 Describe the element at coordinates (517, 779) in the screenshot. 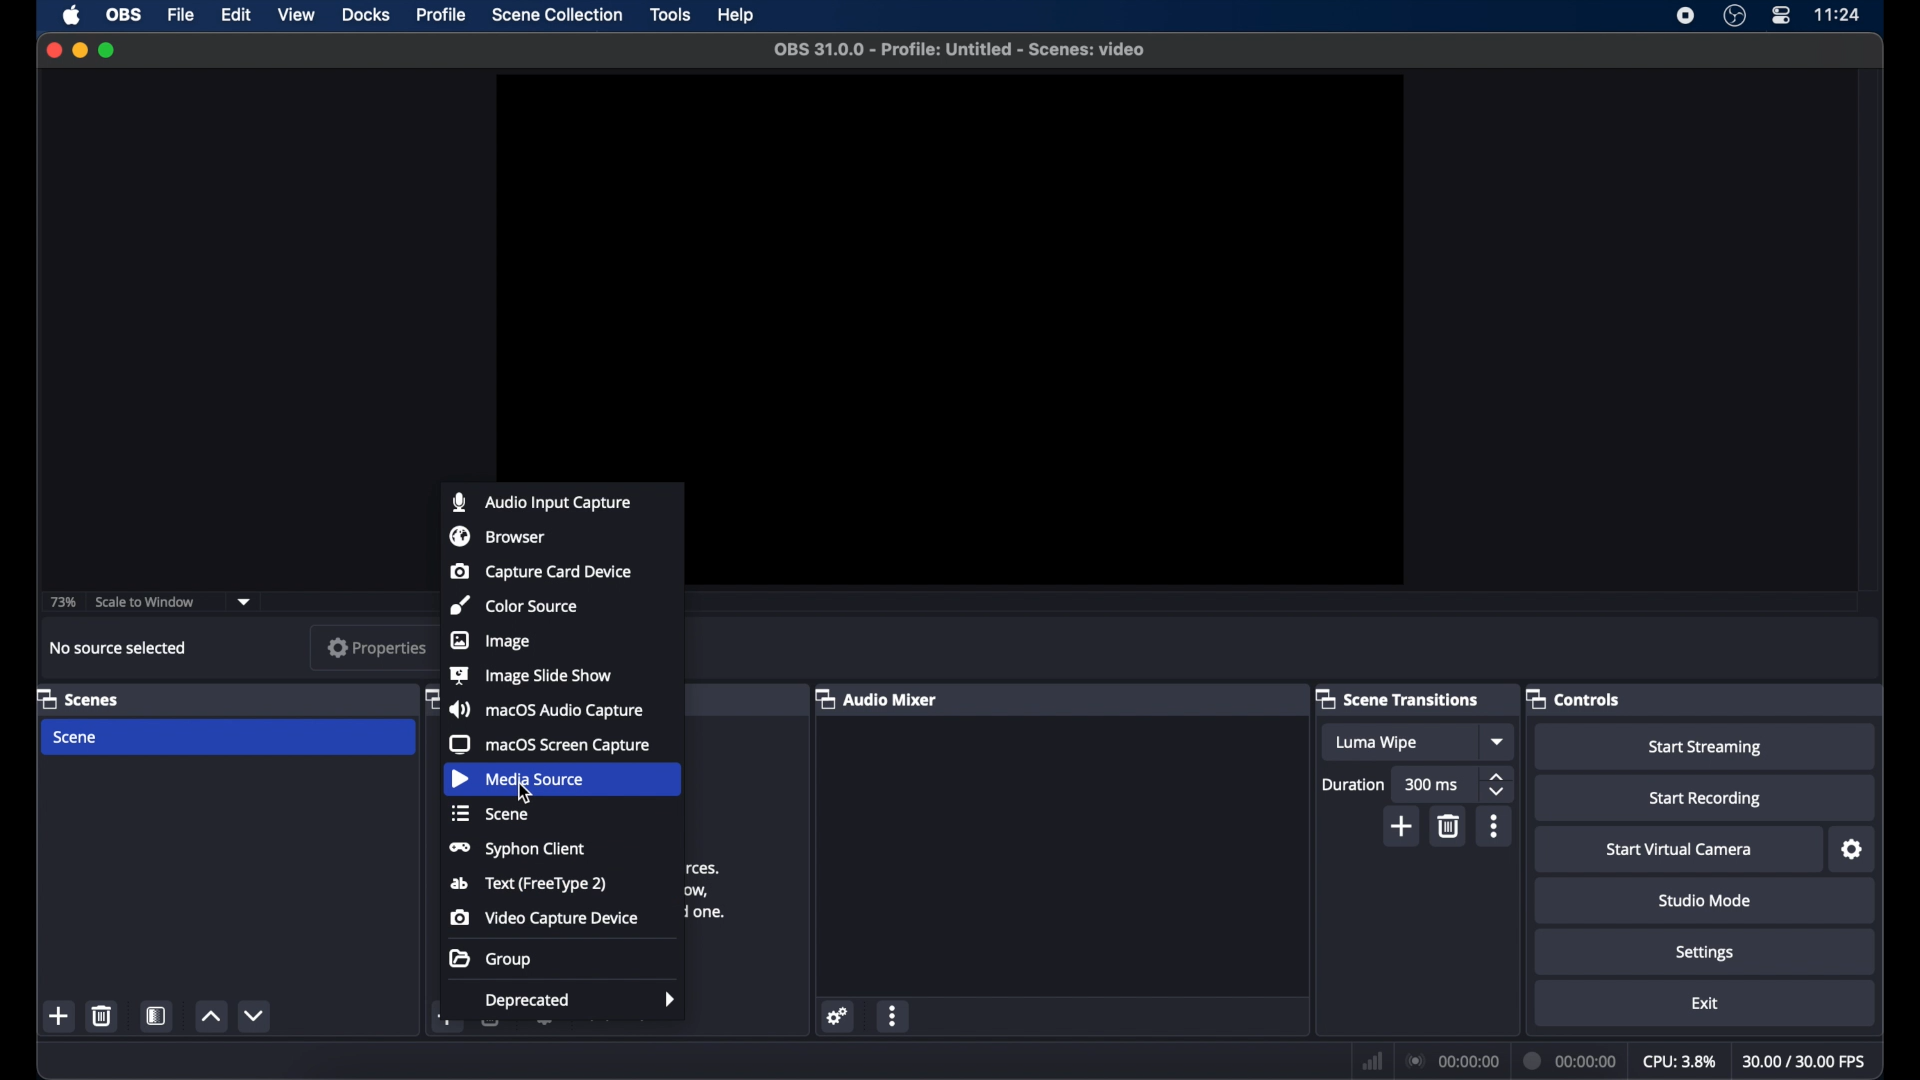

I see `media source` at that location.